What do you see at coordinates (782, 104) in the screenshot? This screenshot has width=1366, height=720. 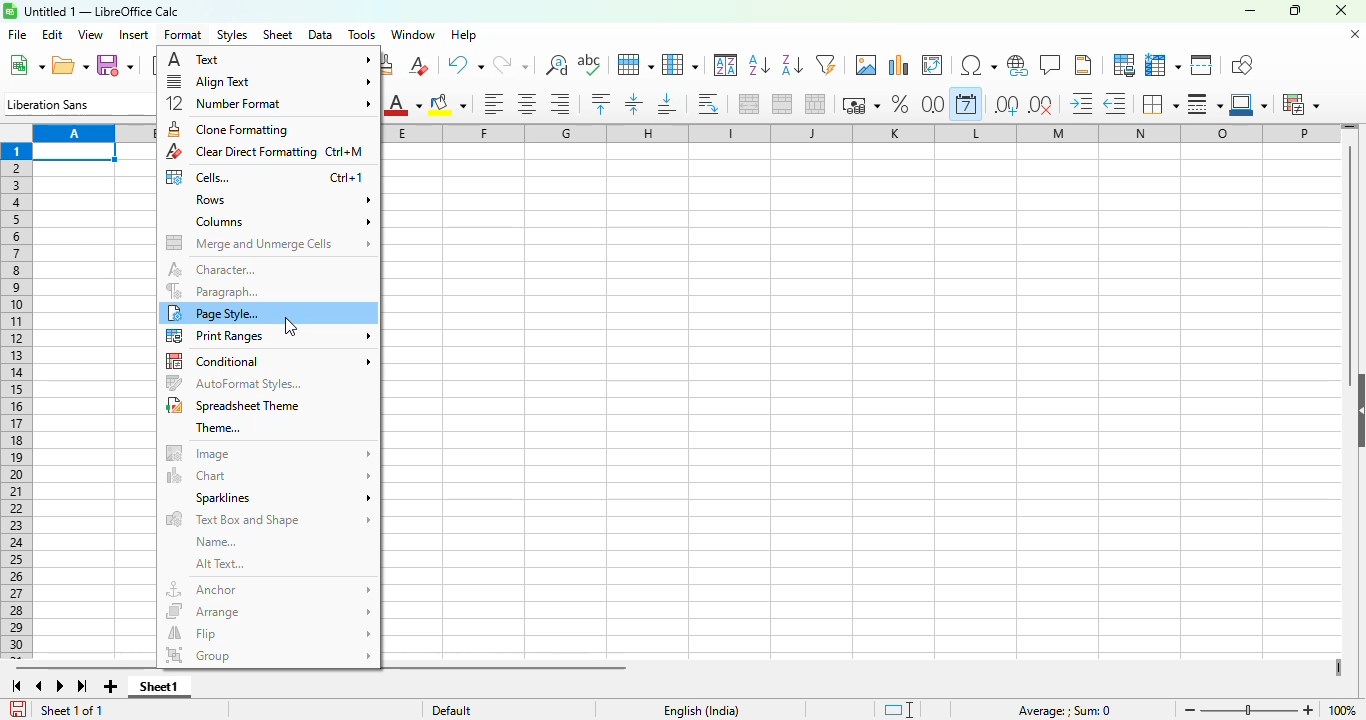 I see `merge cells` at bounding box center [782, 104].